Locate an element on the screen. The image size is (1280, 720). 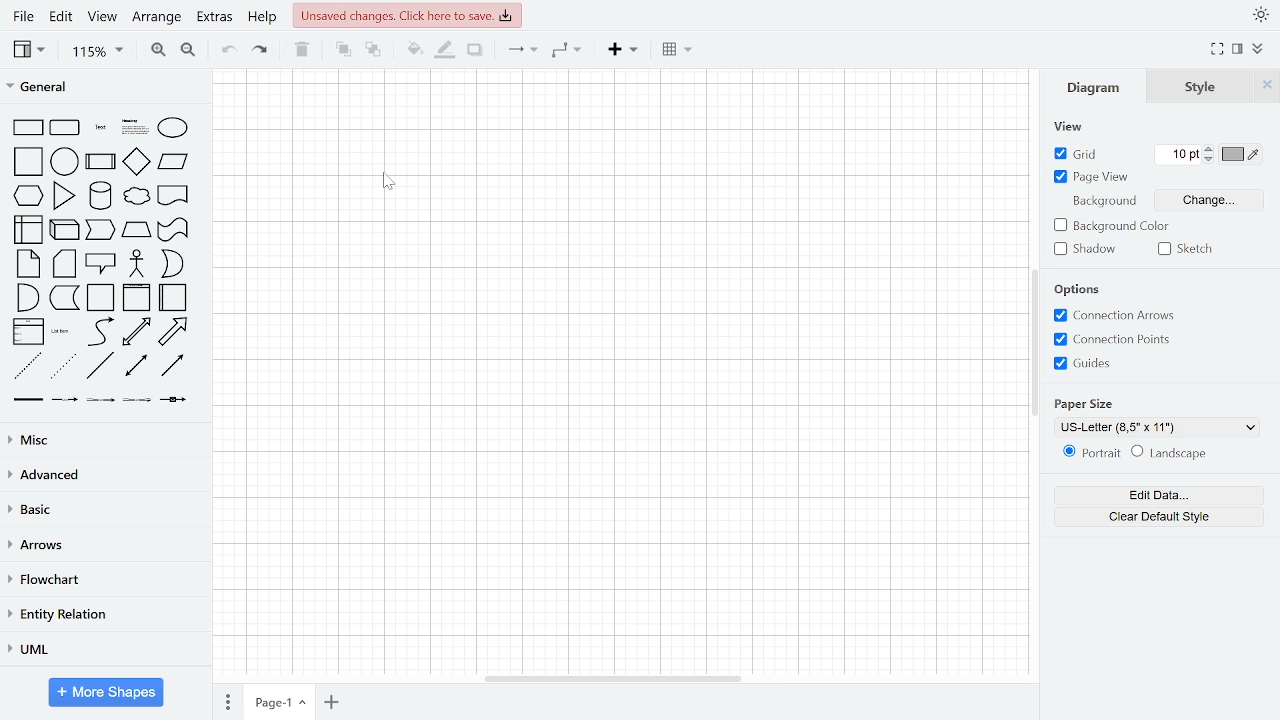
diamond is located at coordinates (139, 161).